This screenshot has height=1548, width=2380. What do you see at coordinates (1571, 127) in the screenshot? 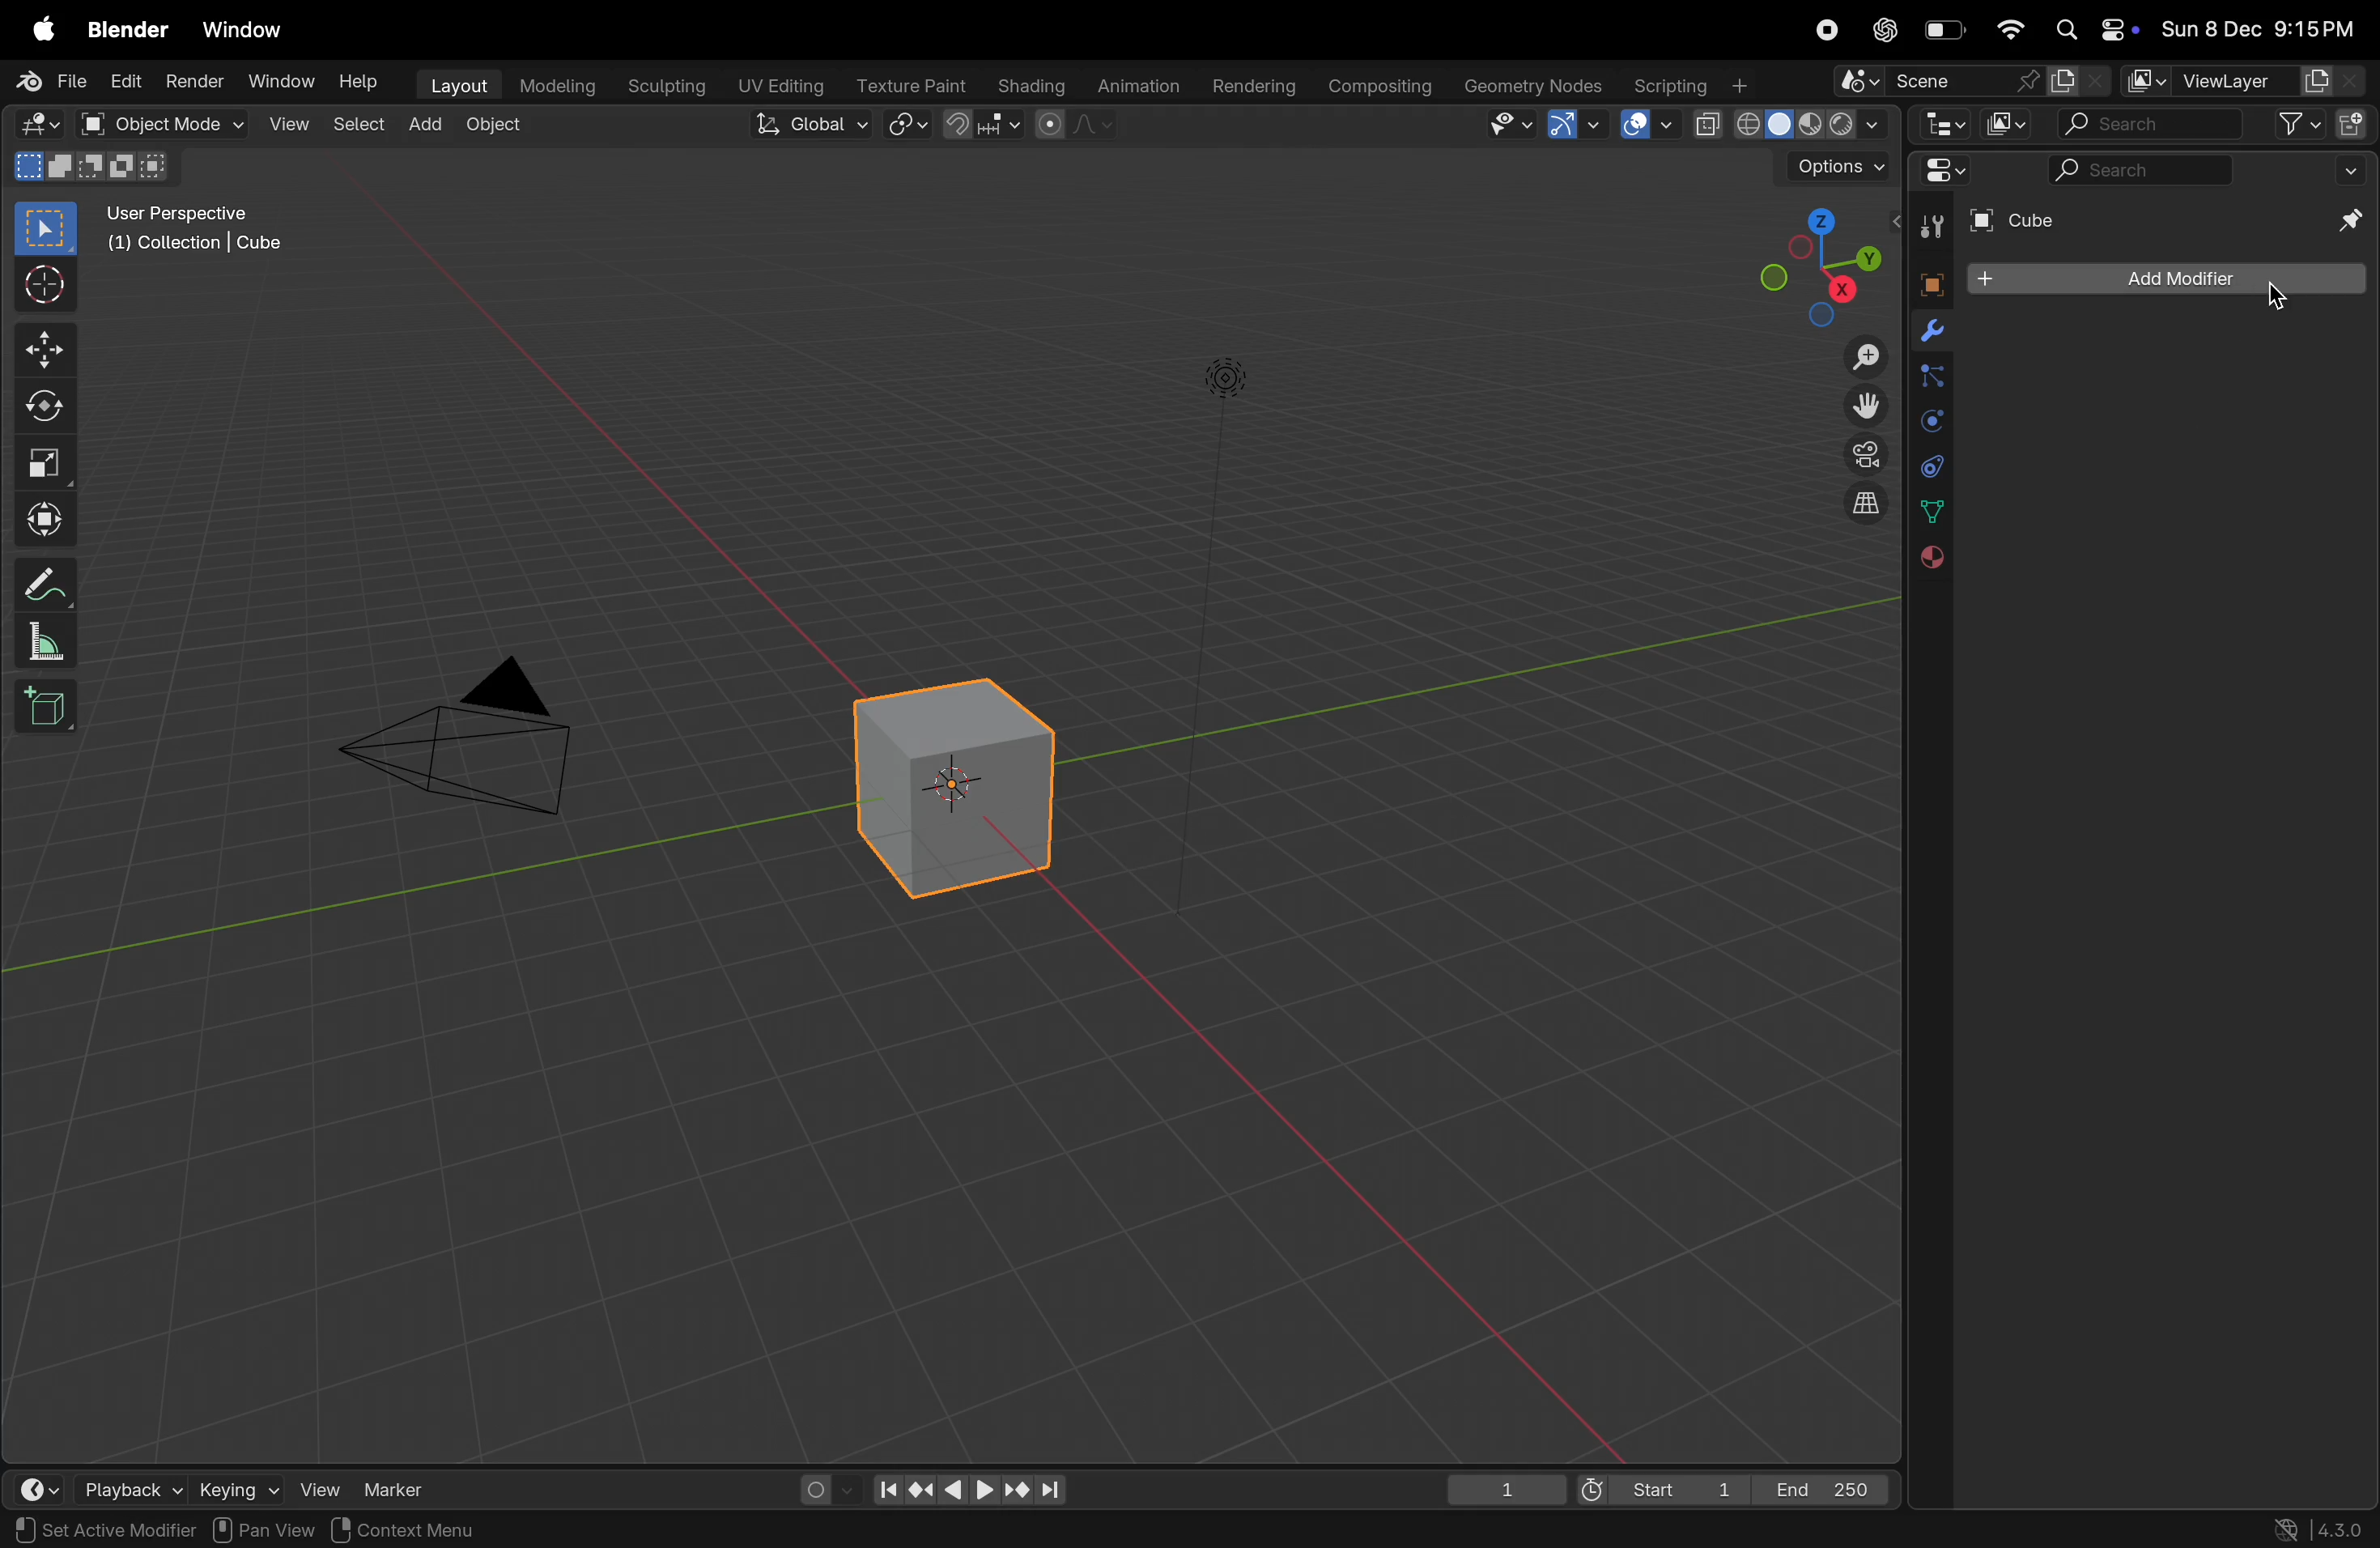
I see `show Gimzo` at bounding box center [1571, 127].